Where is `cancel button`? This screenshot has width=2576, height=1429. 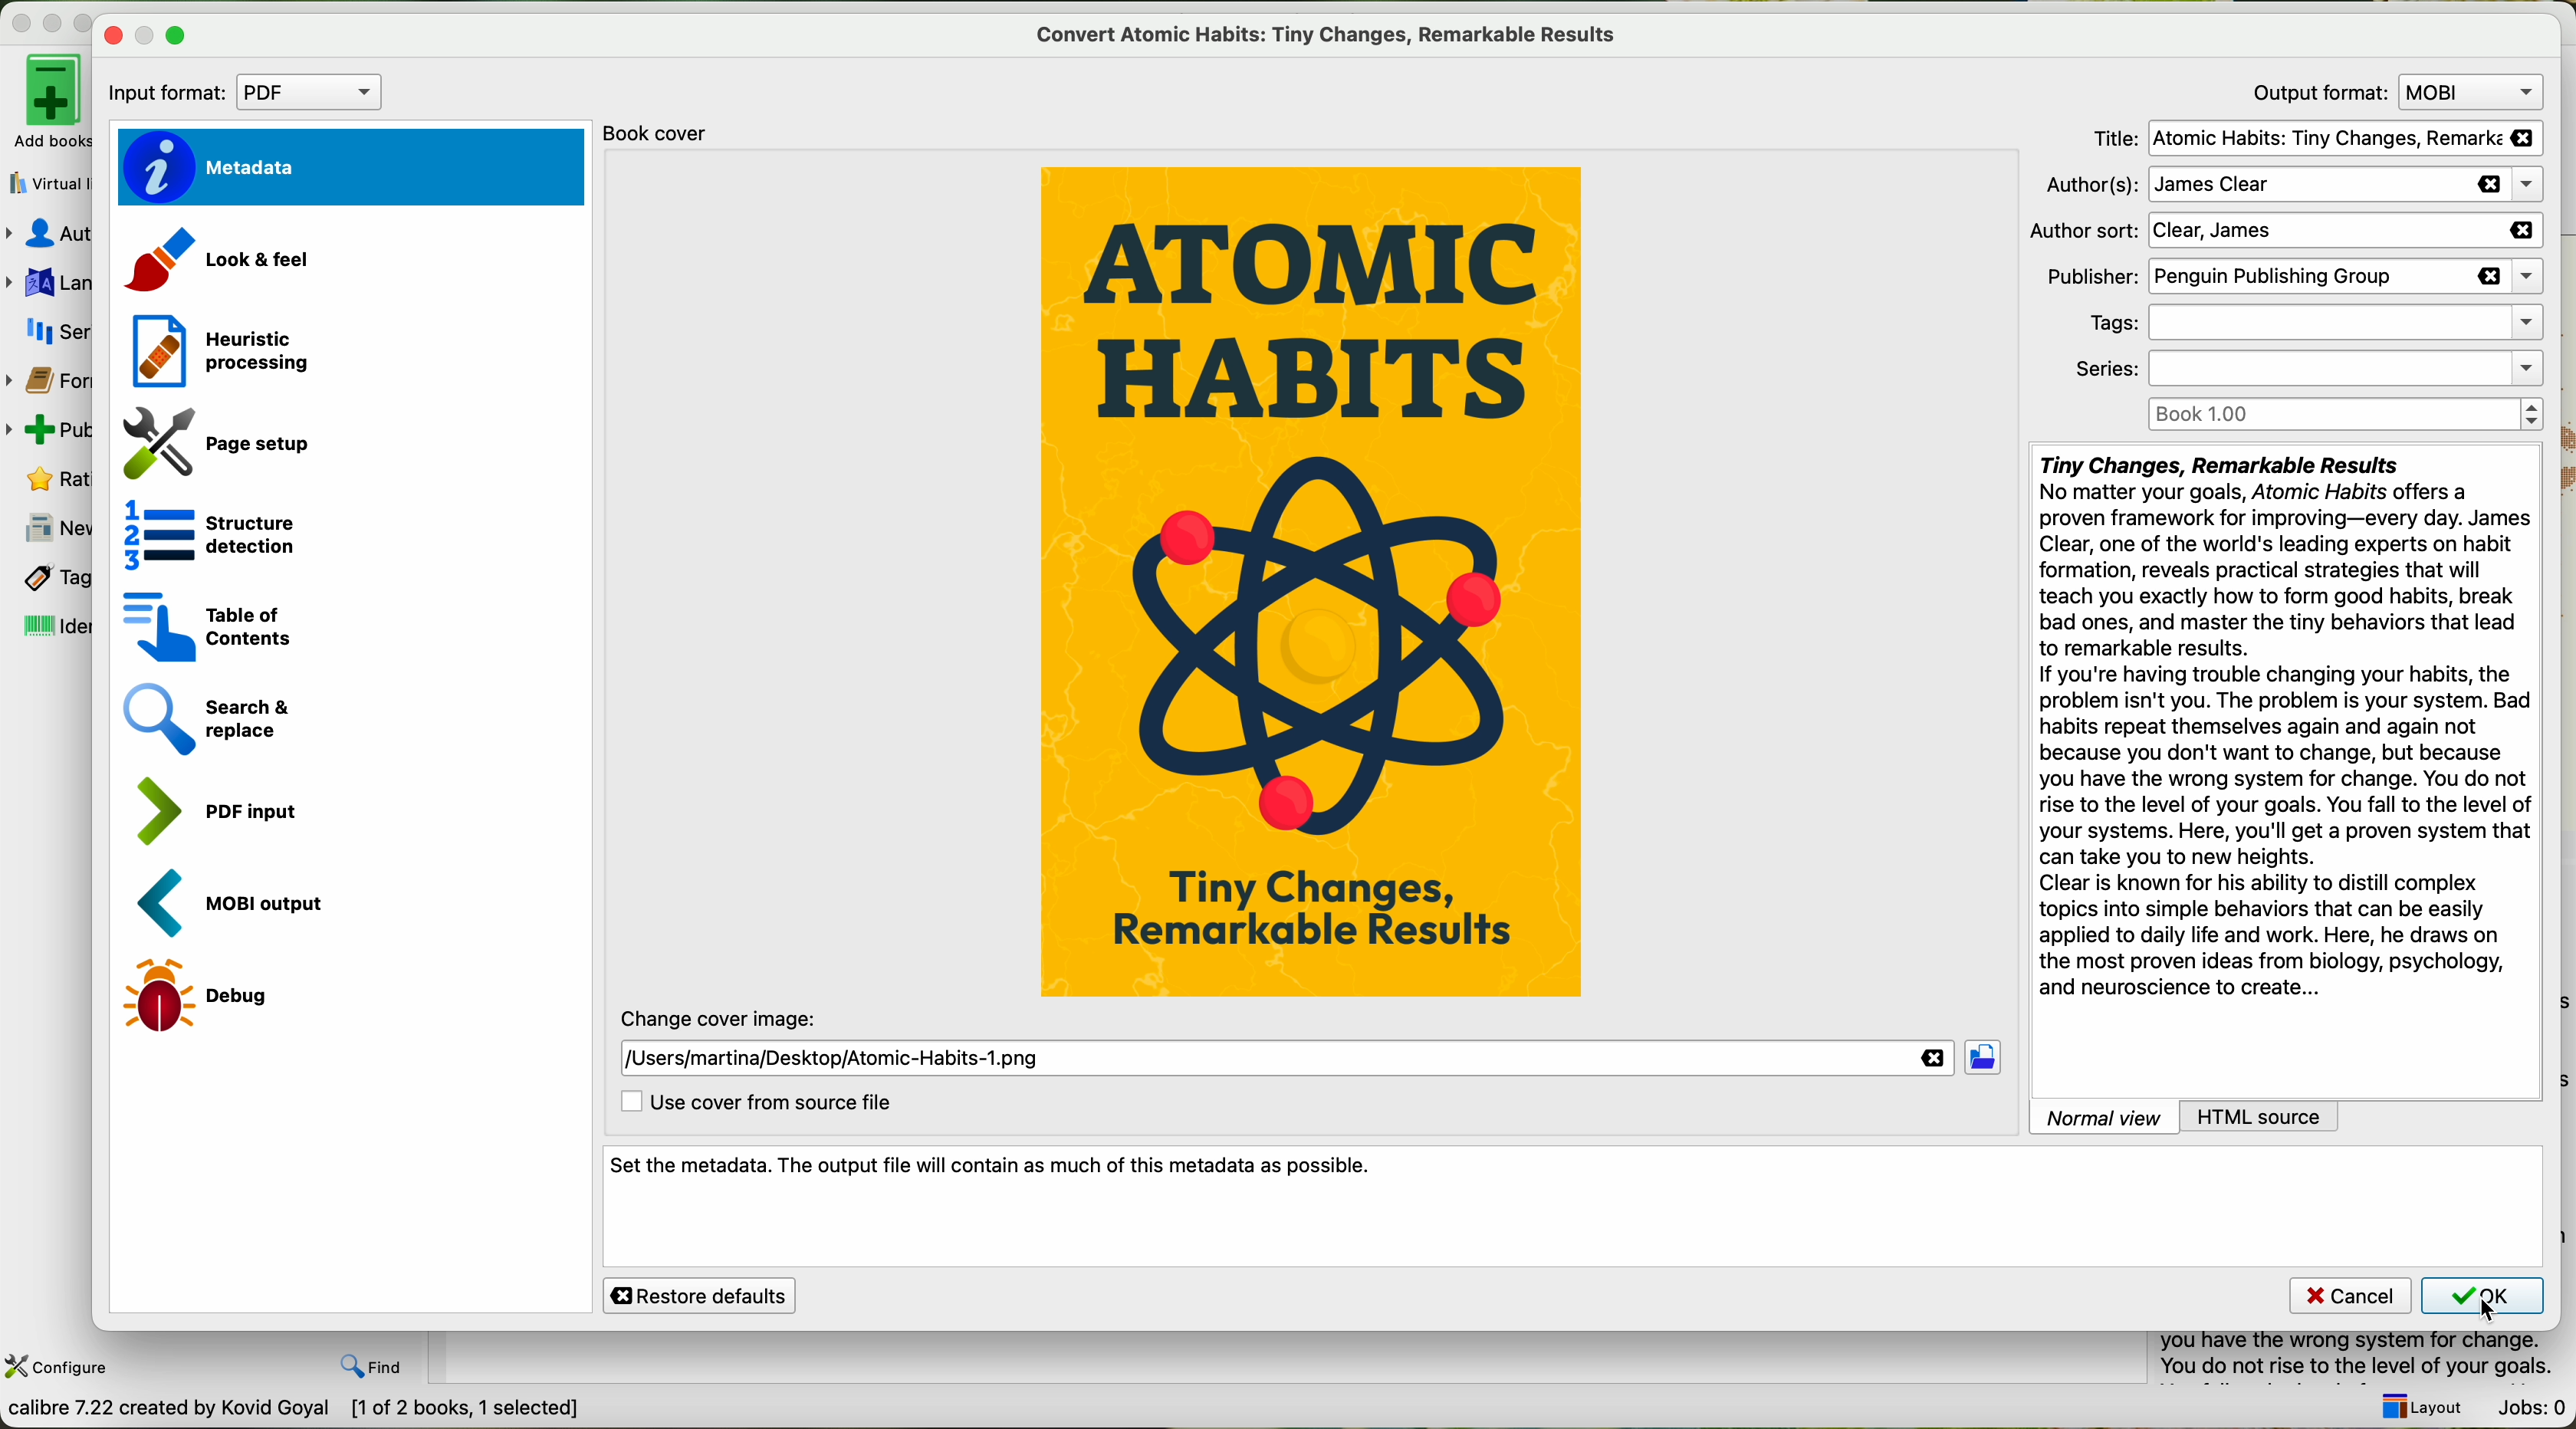 cancel button is located at coordinates (2349, 1296).